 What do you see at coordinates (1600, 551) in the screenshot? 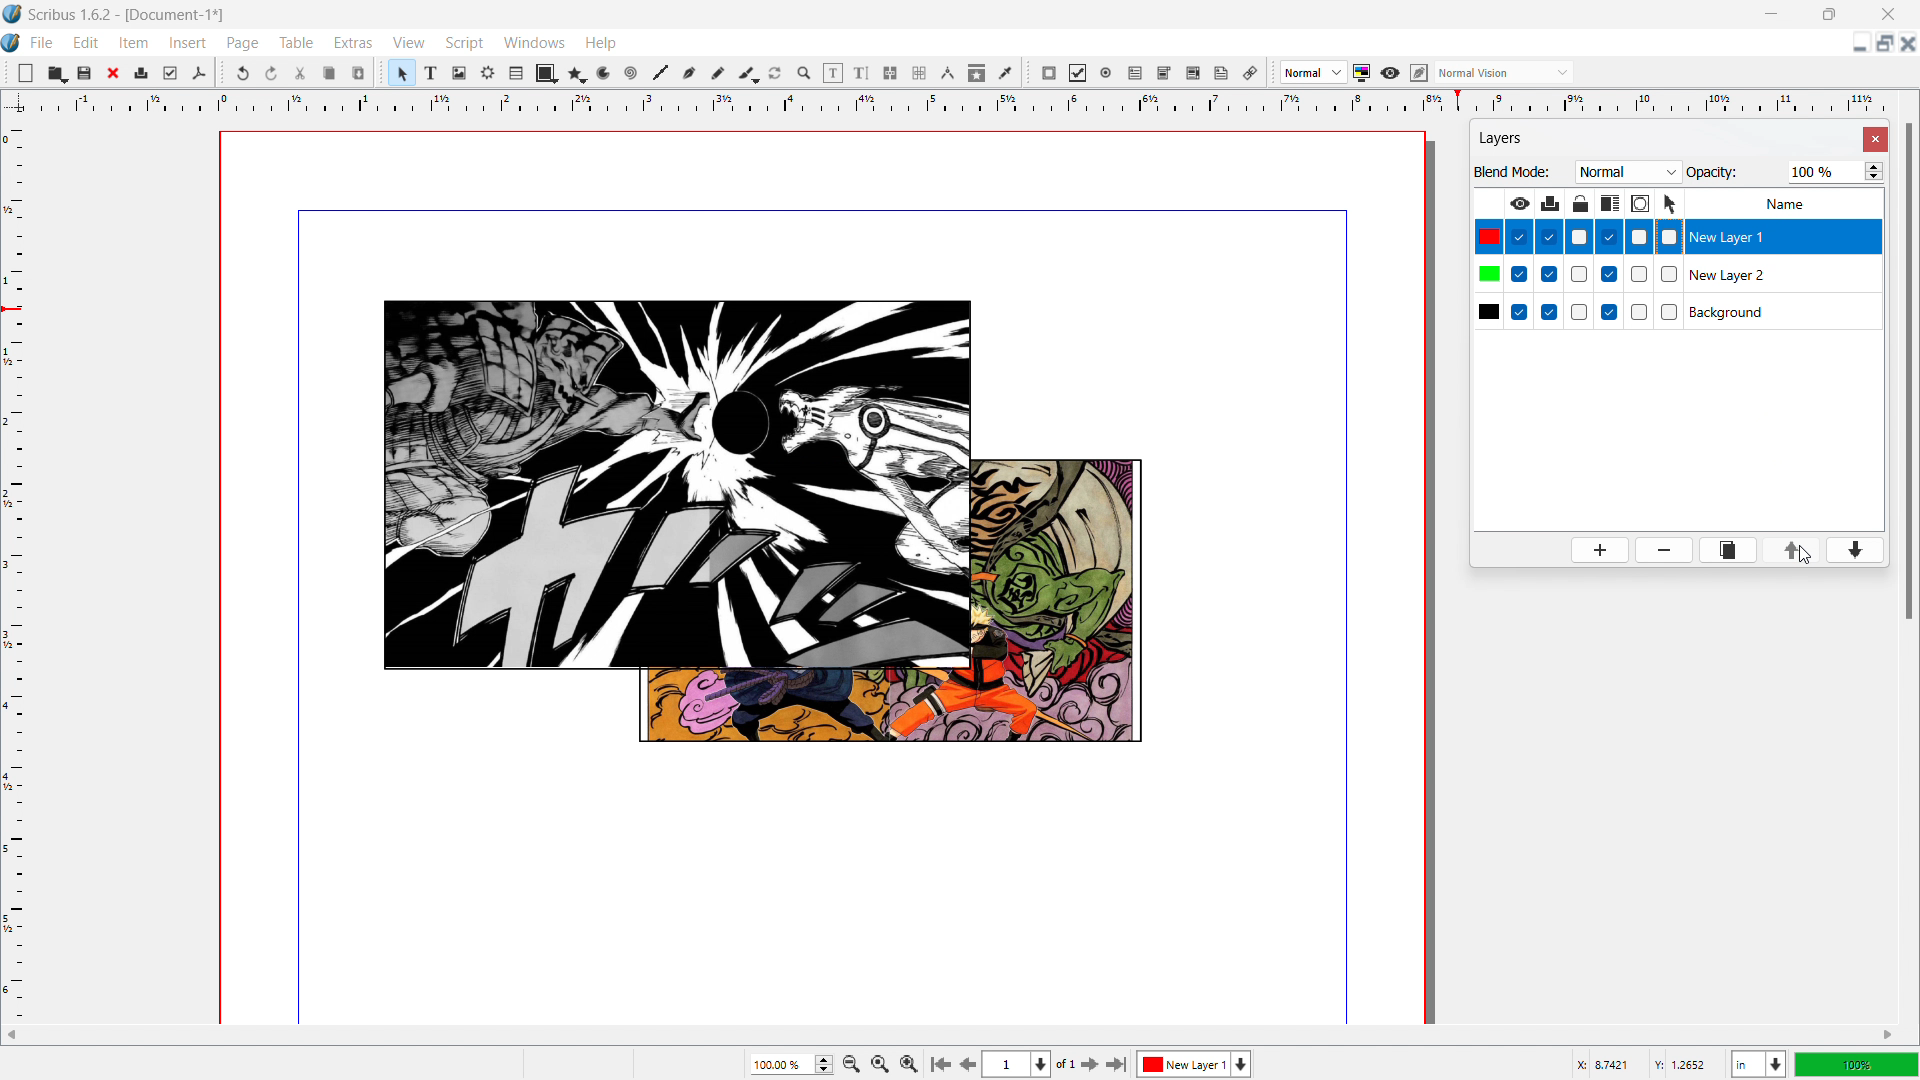
I see `add layer` at bounding box center [1600, 551].